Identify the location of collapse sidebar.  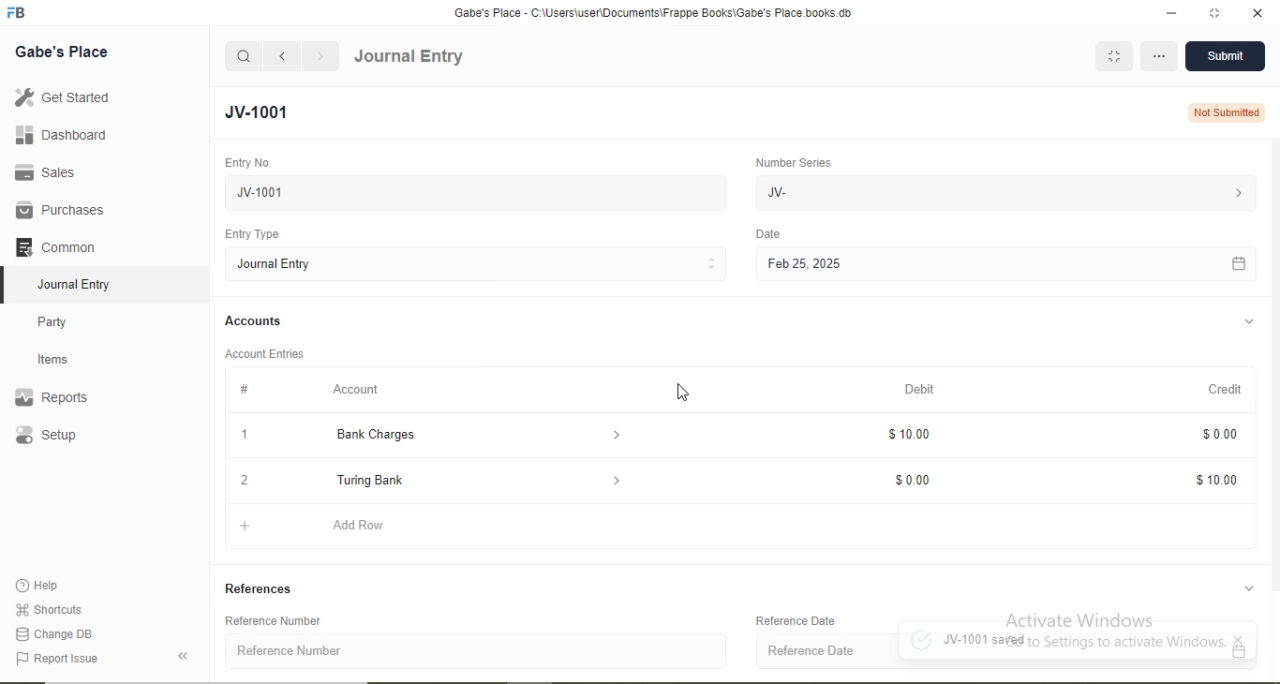
(186, 656).